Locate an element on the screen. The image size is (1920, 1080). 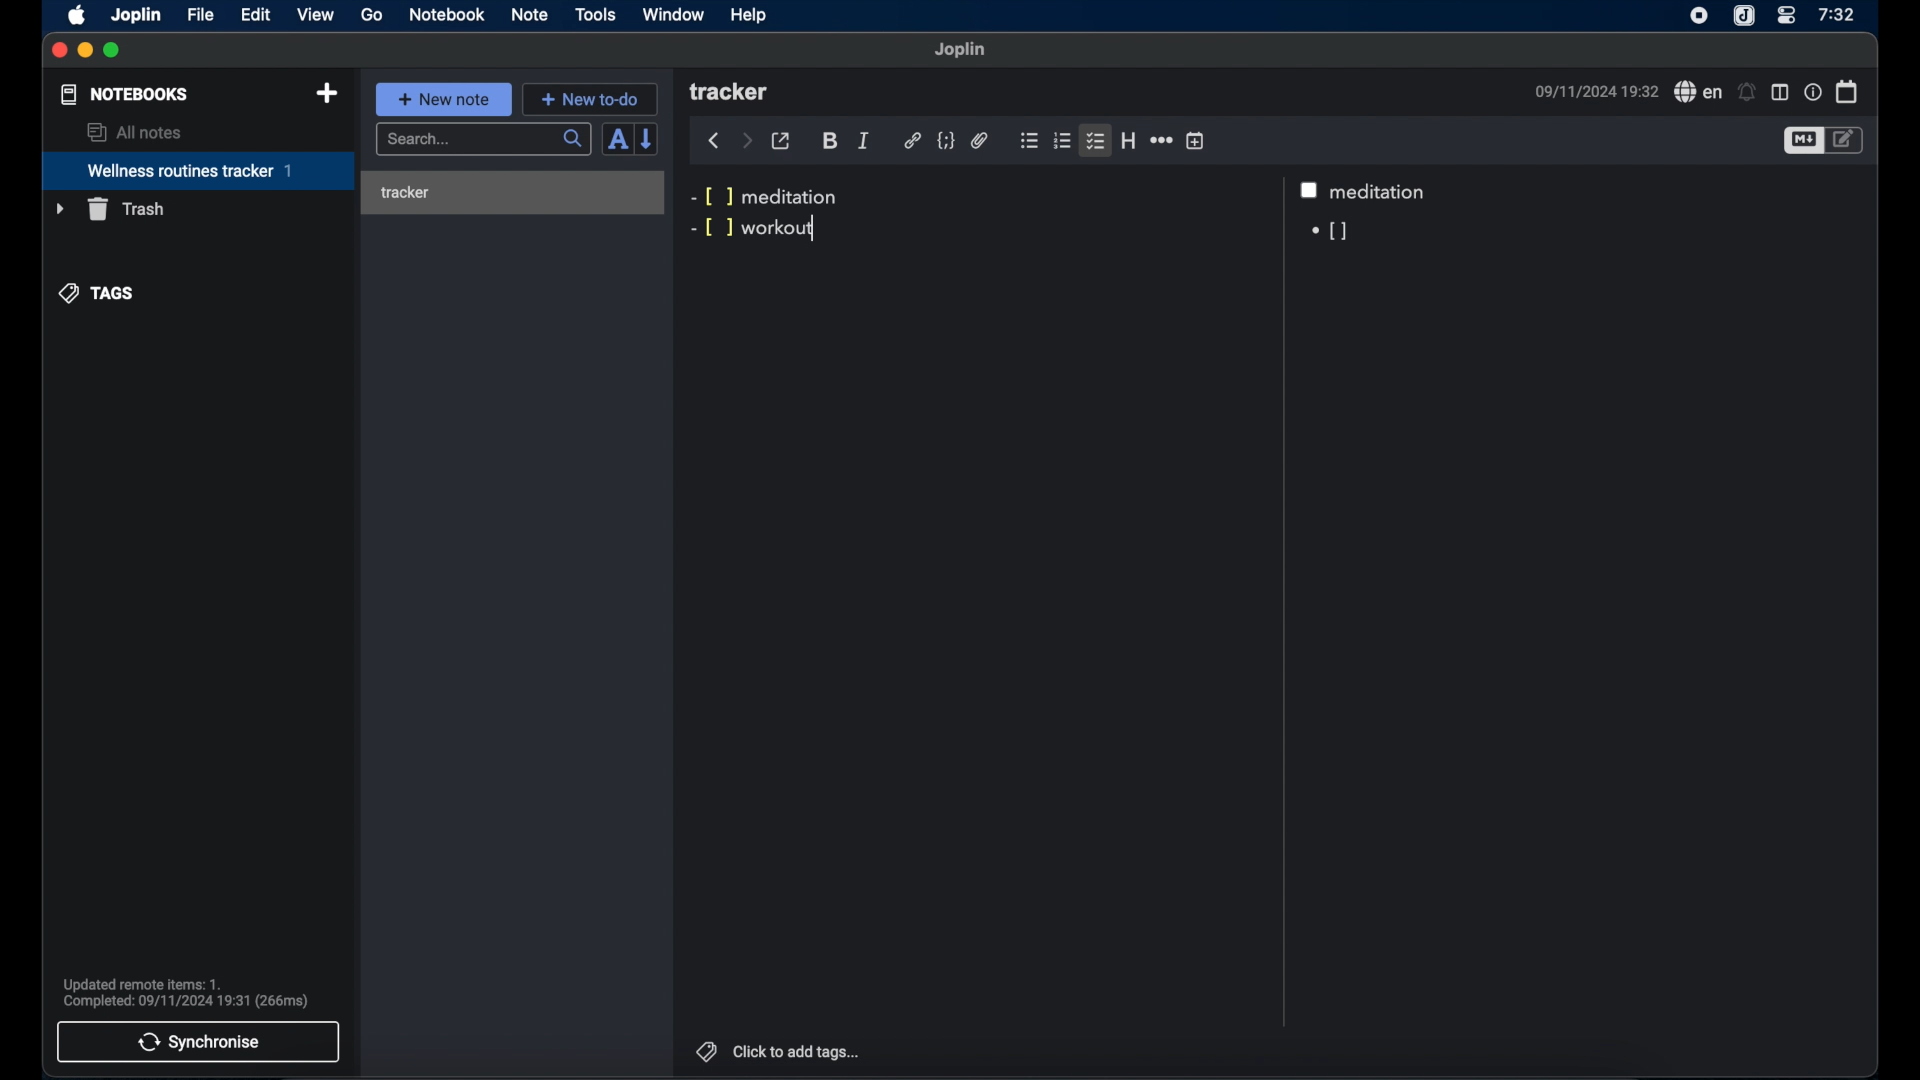
+ new to-do is located at coordinates (589, 98).